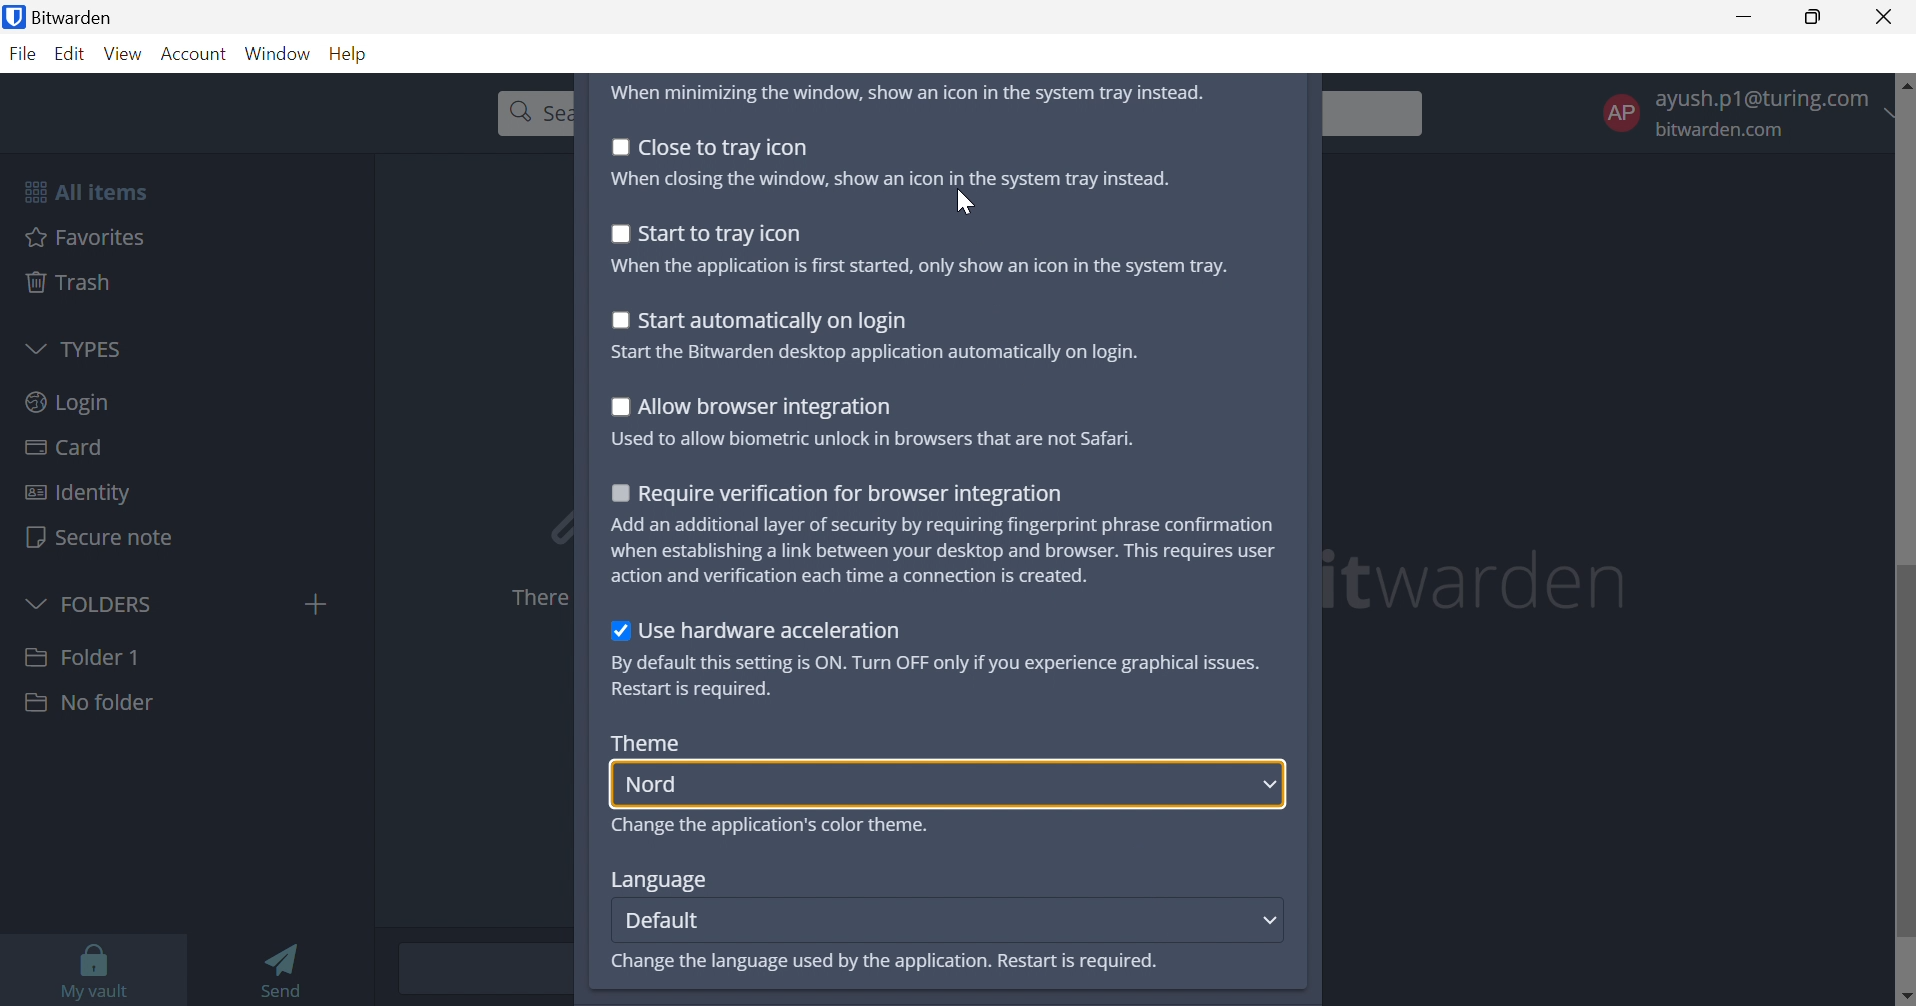  I want to click on Checkbox, so click(620, 146).